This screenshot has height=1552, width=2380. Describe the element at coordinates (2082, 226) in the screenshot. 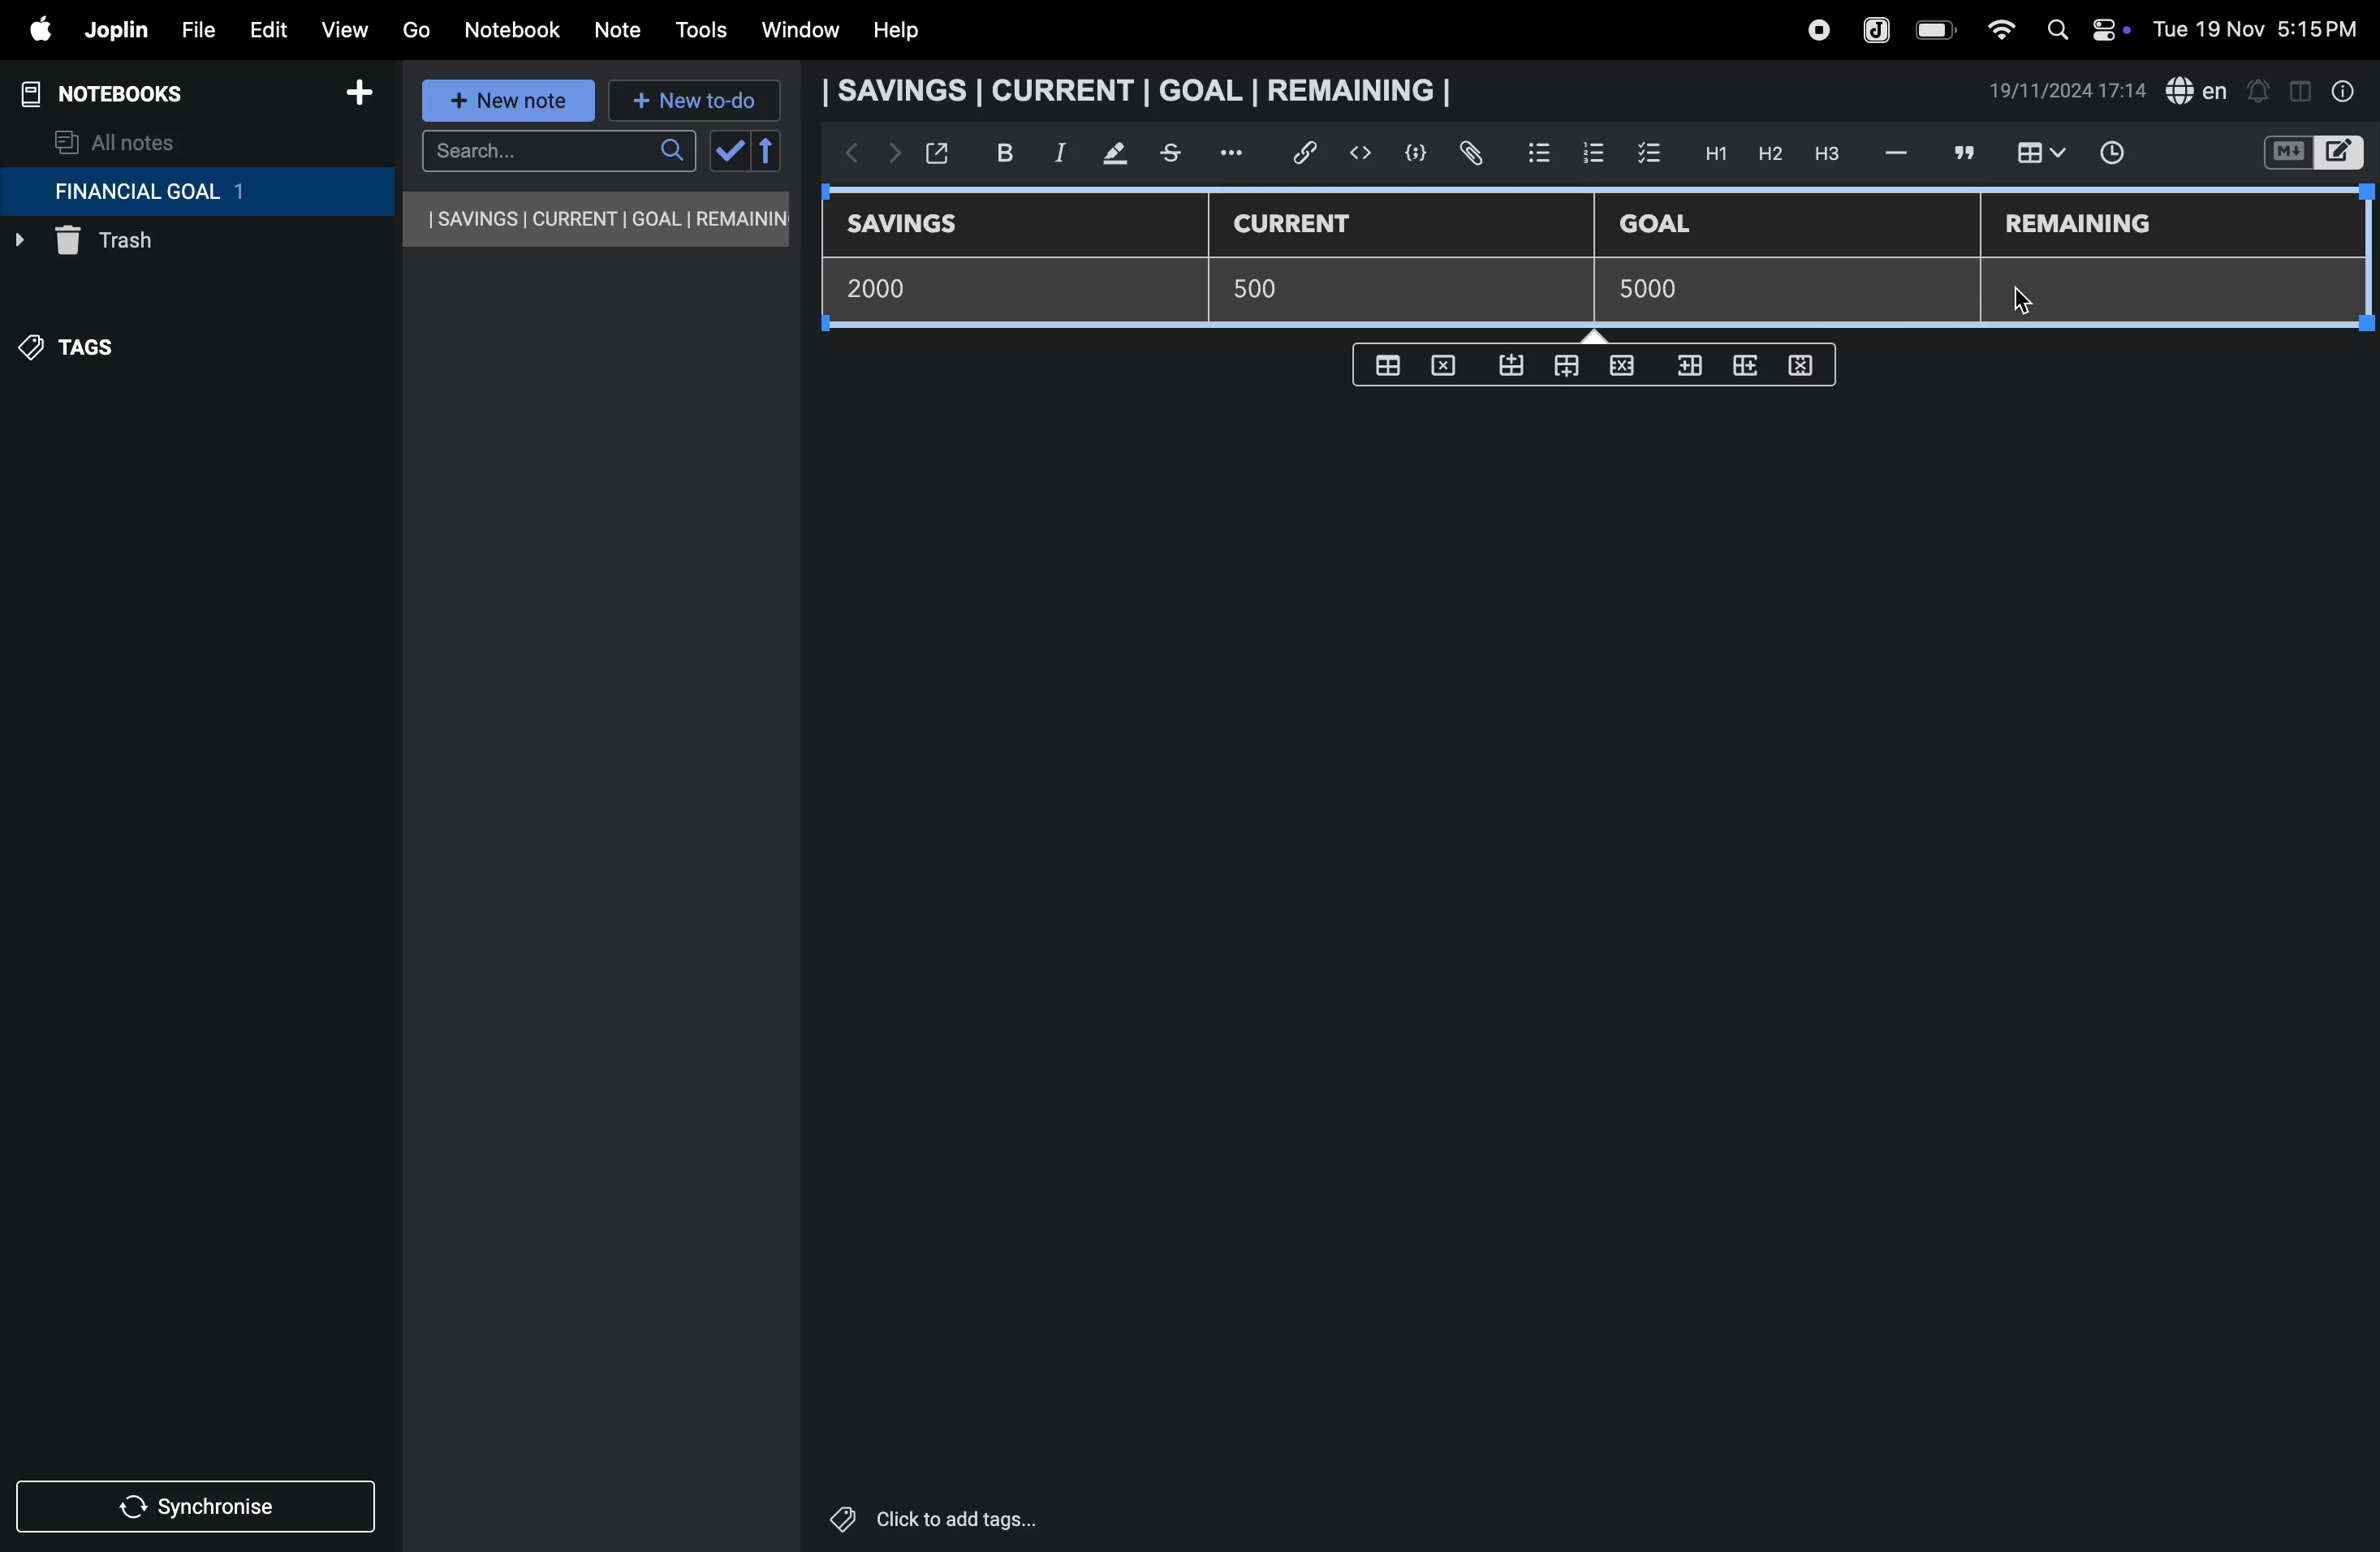

I see `remaining` at that location.